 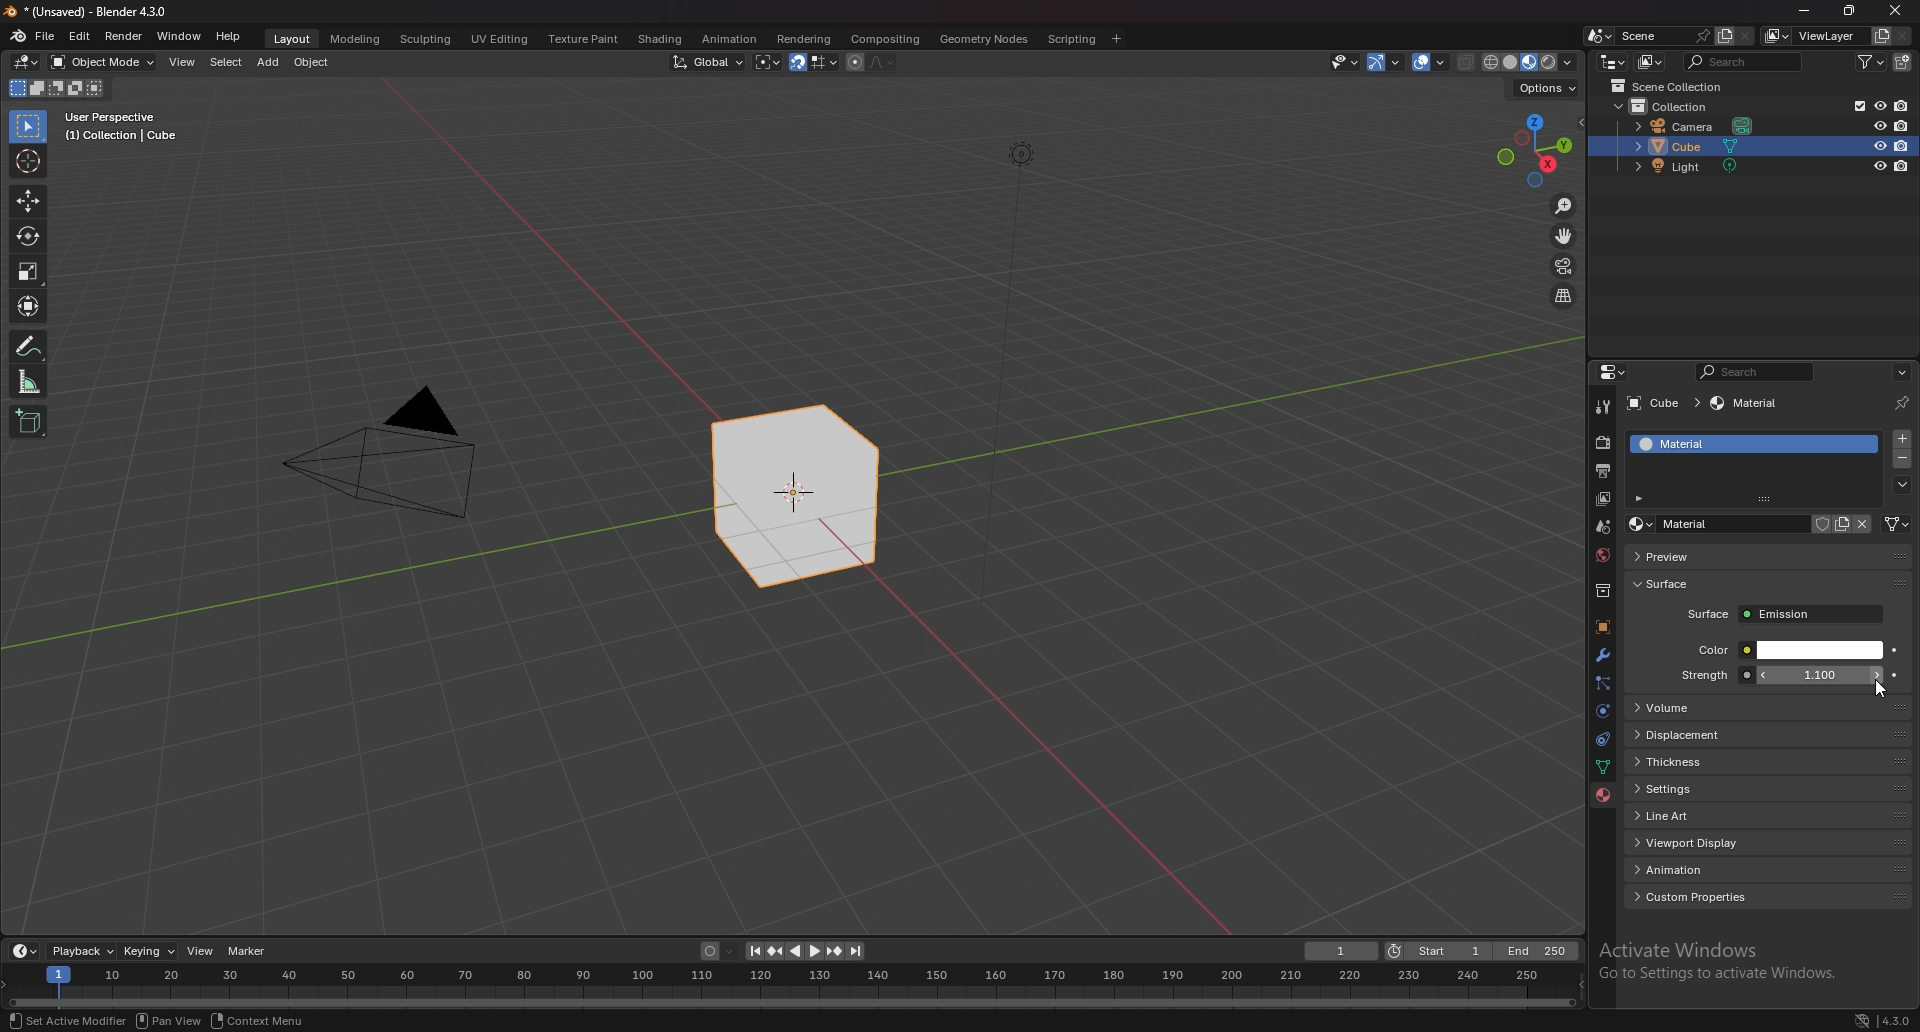 I want to click on scale, so click(x=29, y=270).